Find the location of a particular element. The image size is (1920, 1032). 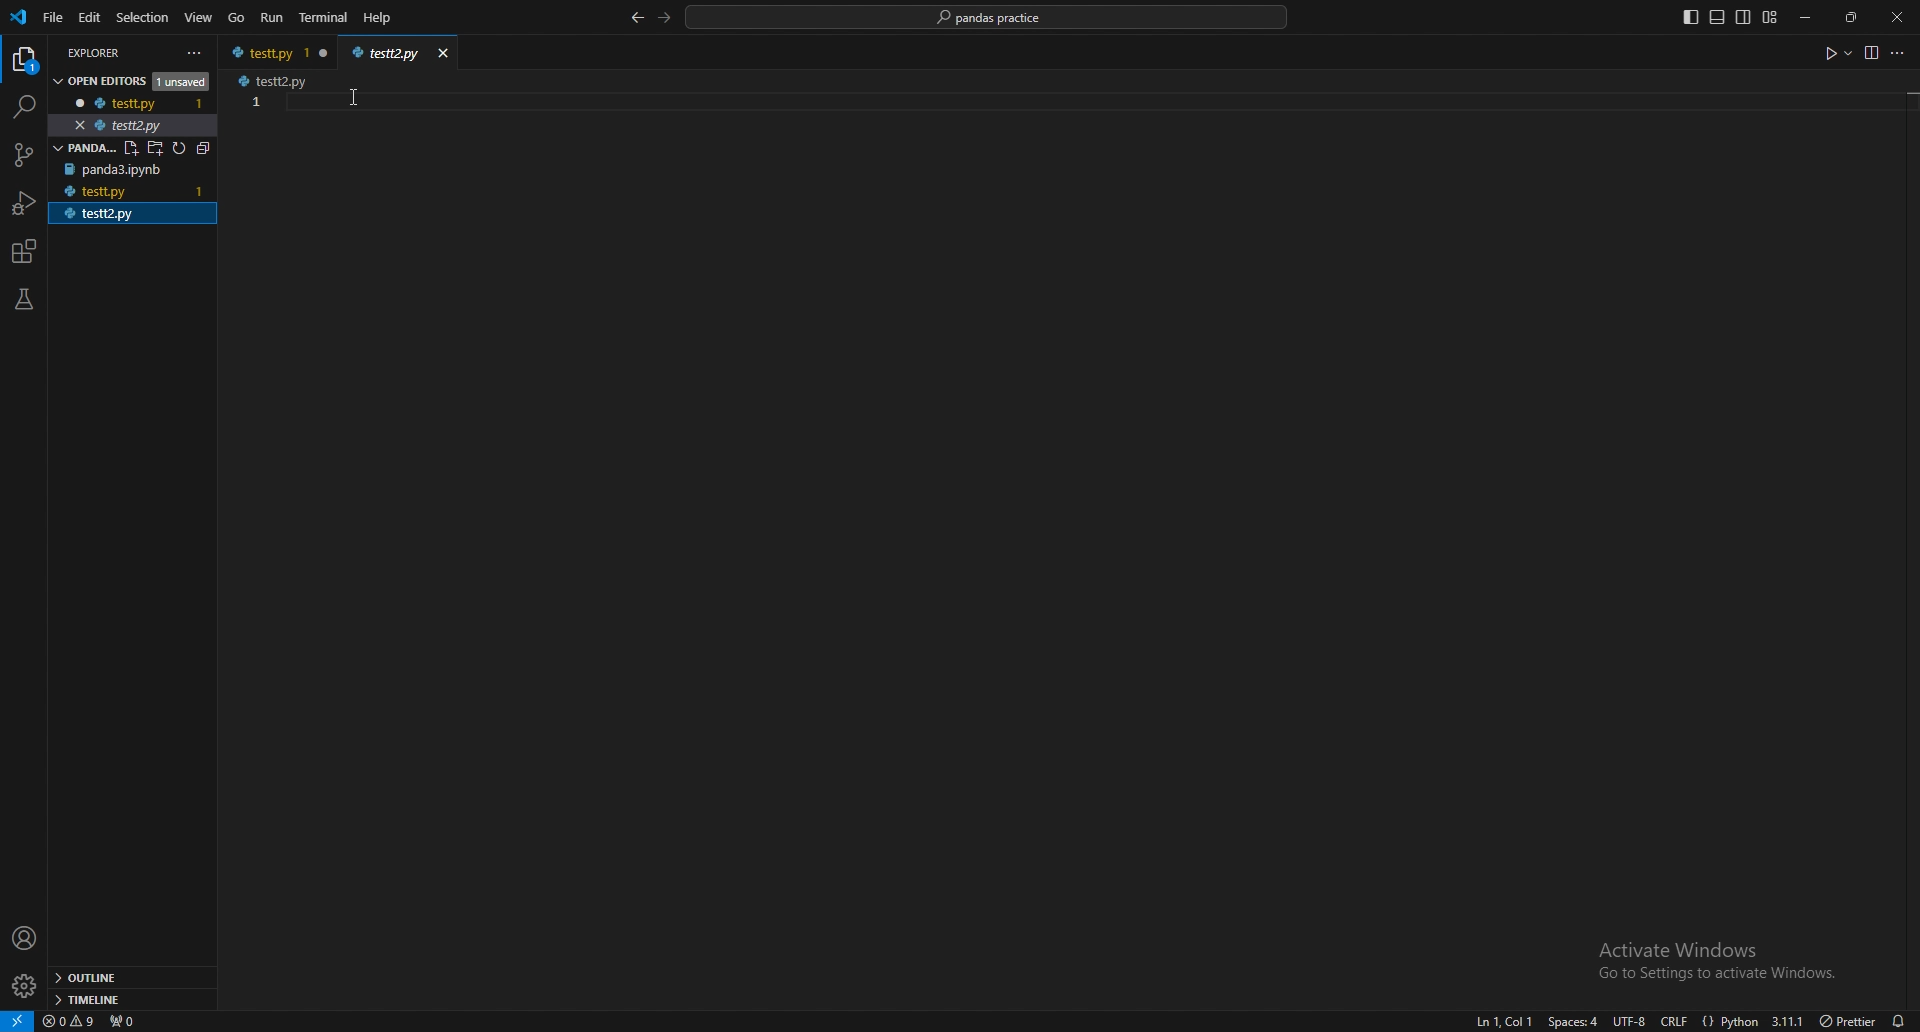

testt2.py is located at coordinates (125, 214).